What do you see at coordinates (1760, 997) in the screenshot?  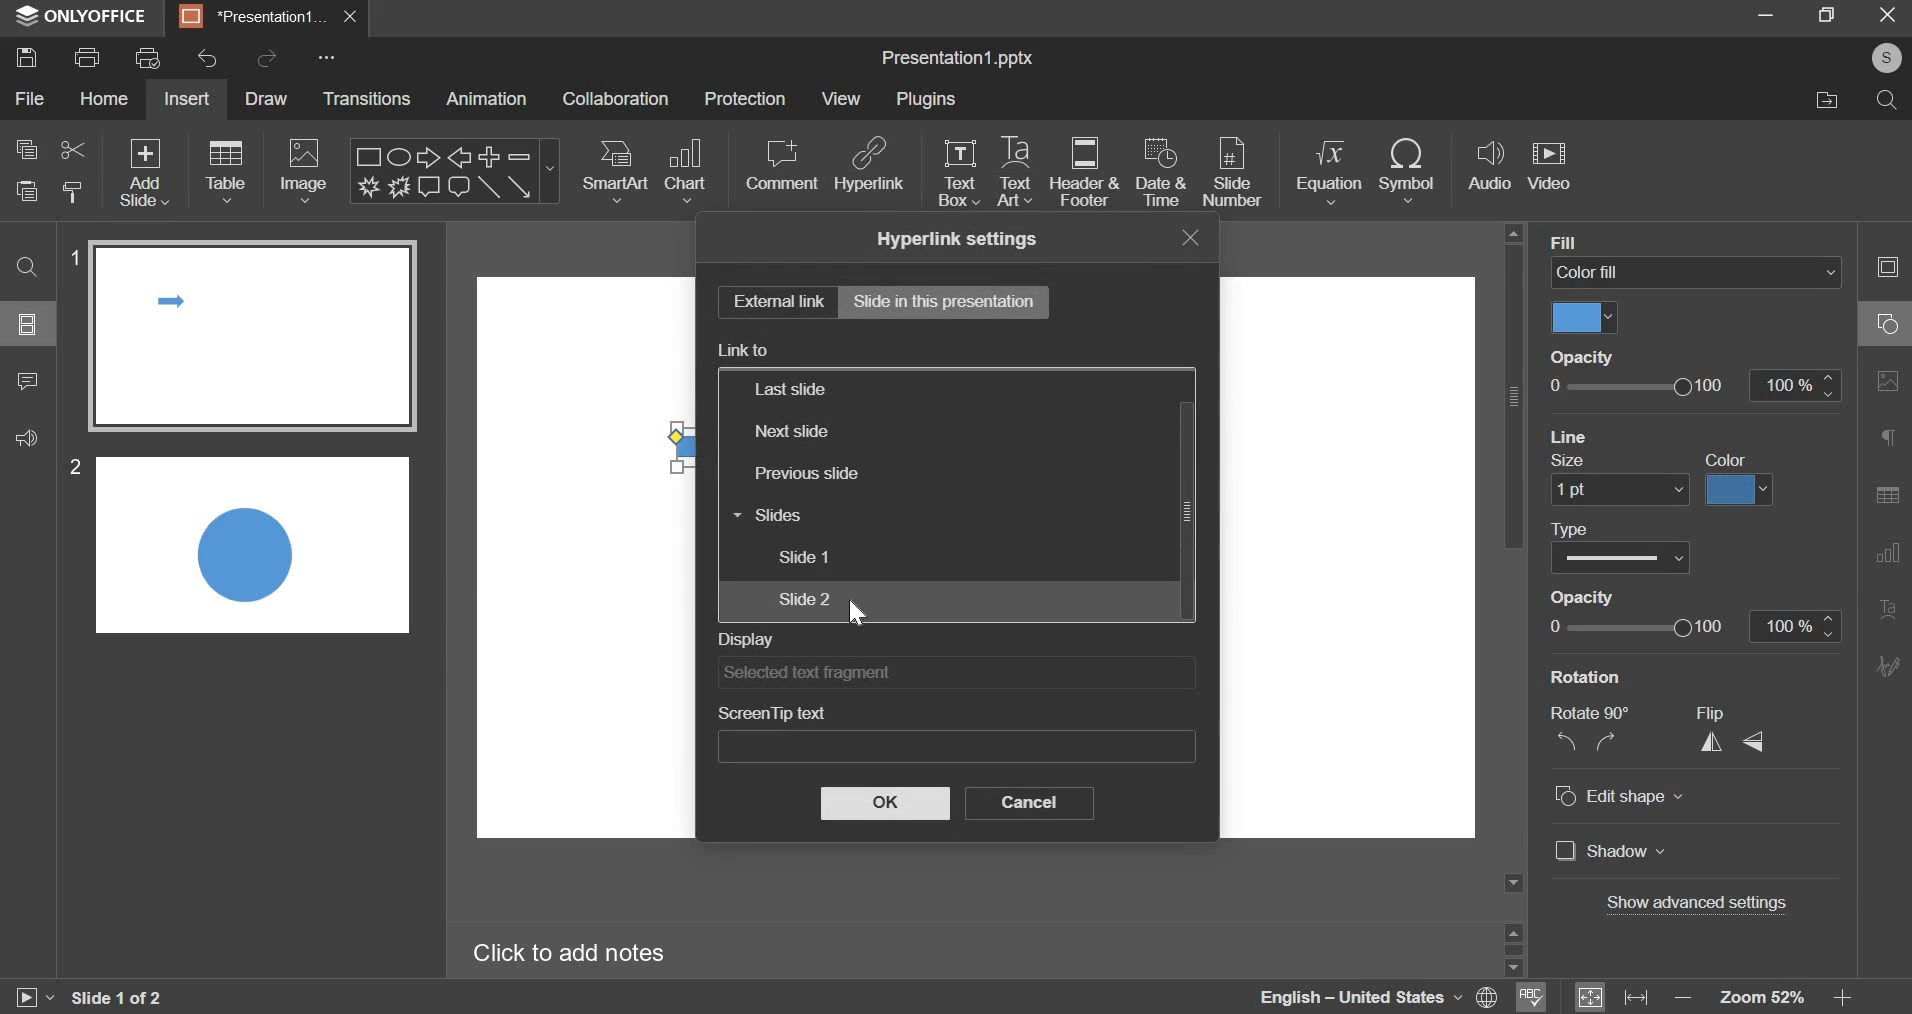 I see `zoom 52%` at bounding box center [1760, 997].